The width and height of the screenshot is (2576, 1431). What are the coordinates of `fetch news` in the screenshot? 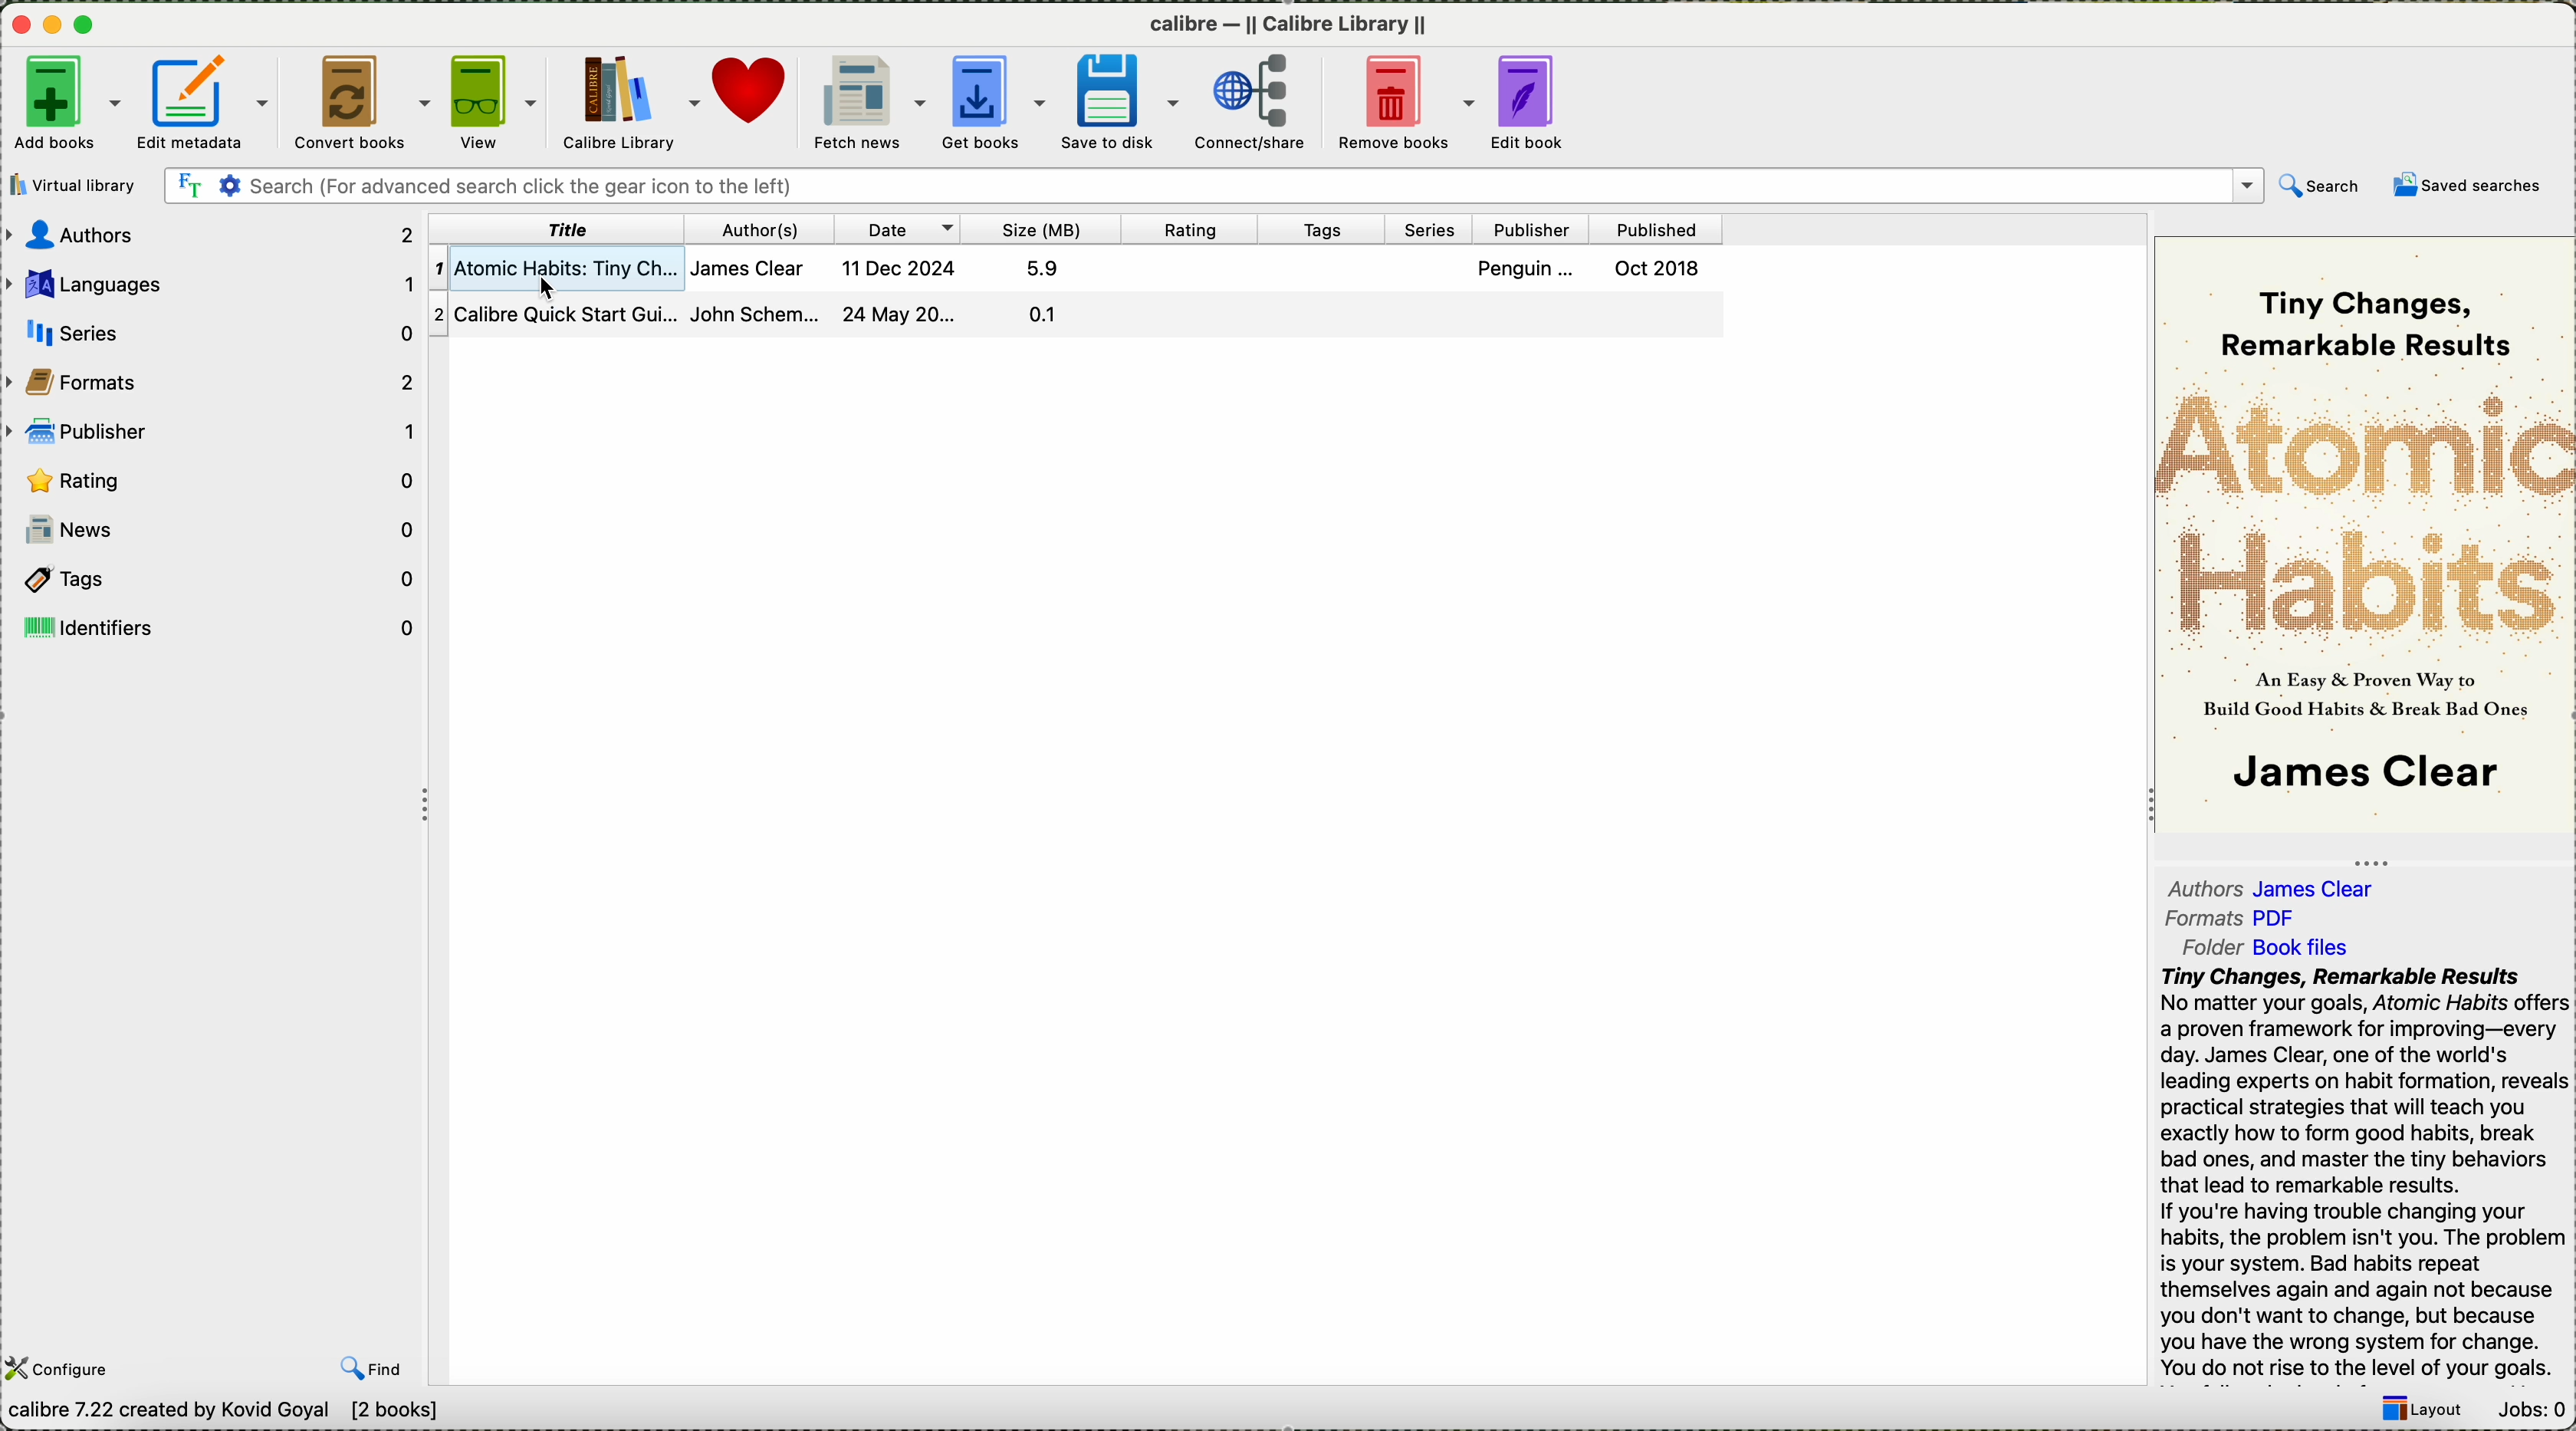 It's located at (871, 103).